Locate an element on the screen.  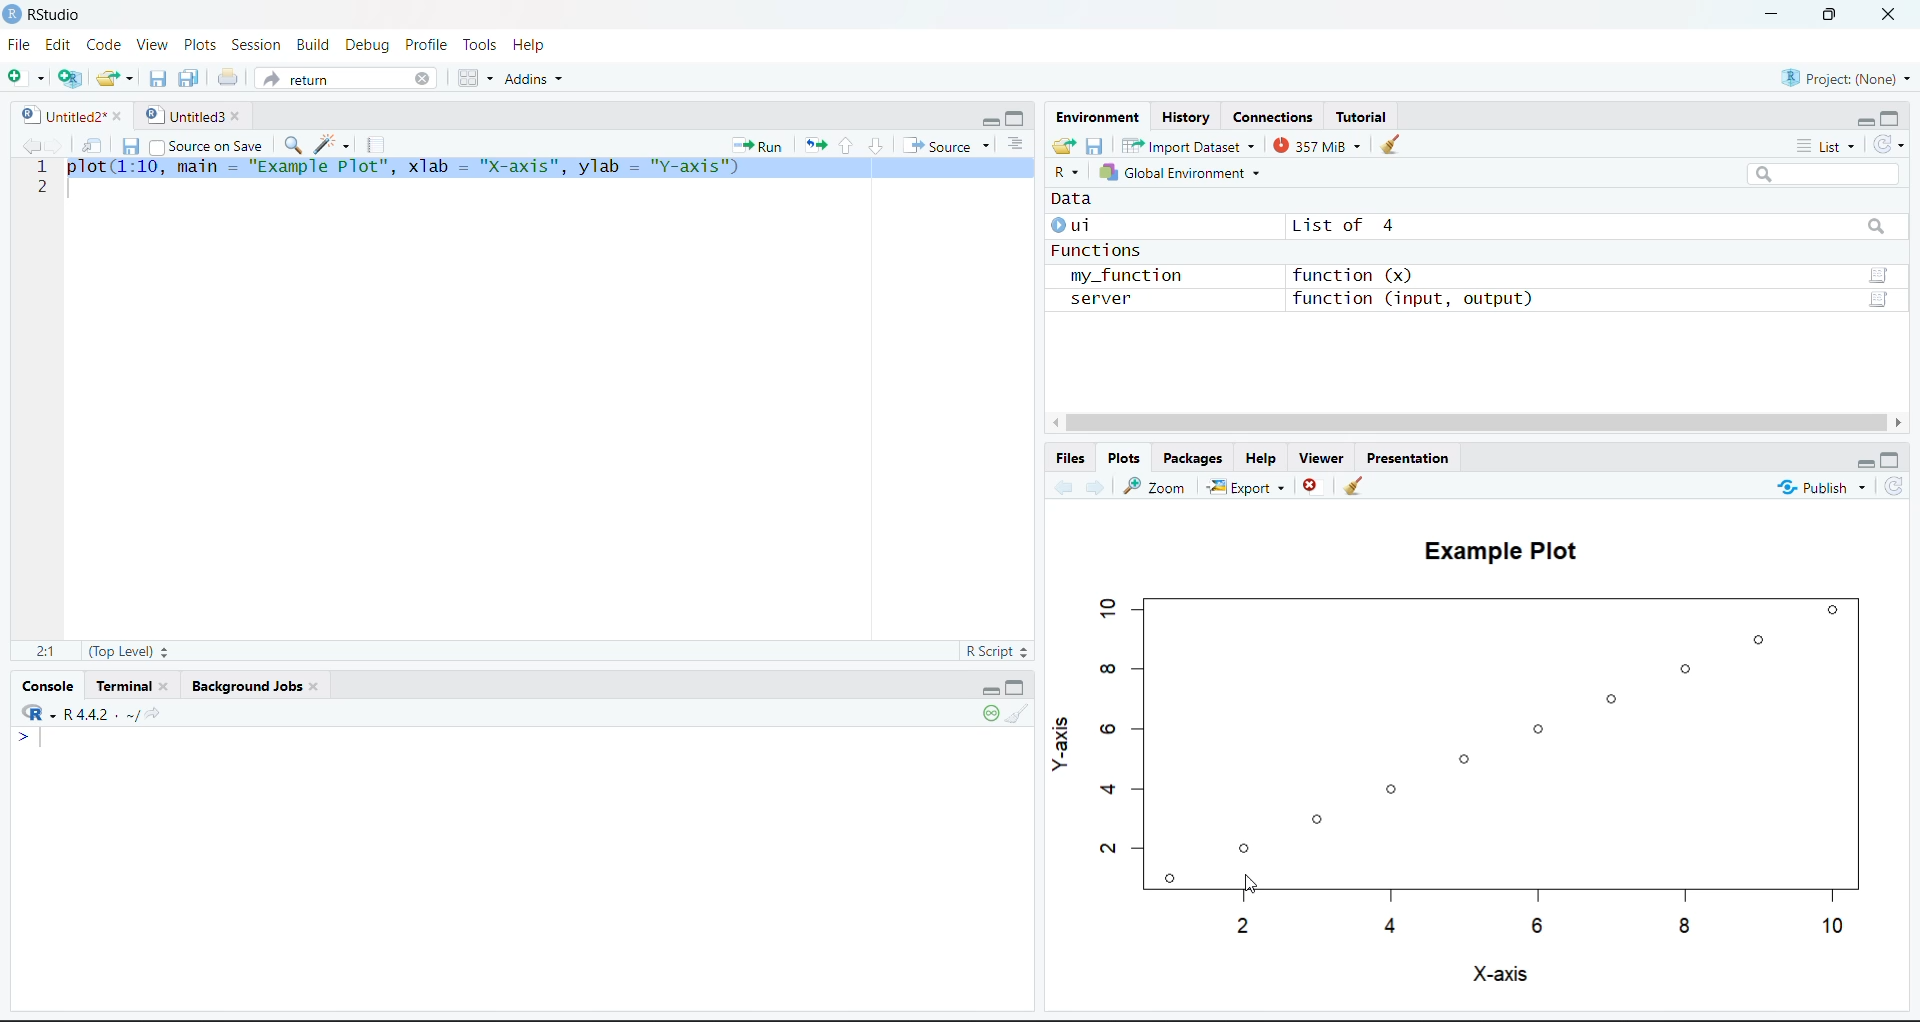
RScript is located at coordinates (996, 653).